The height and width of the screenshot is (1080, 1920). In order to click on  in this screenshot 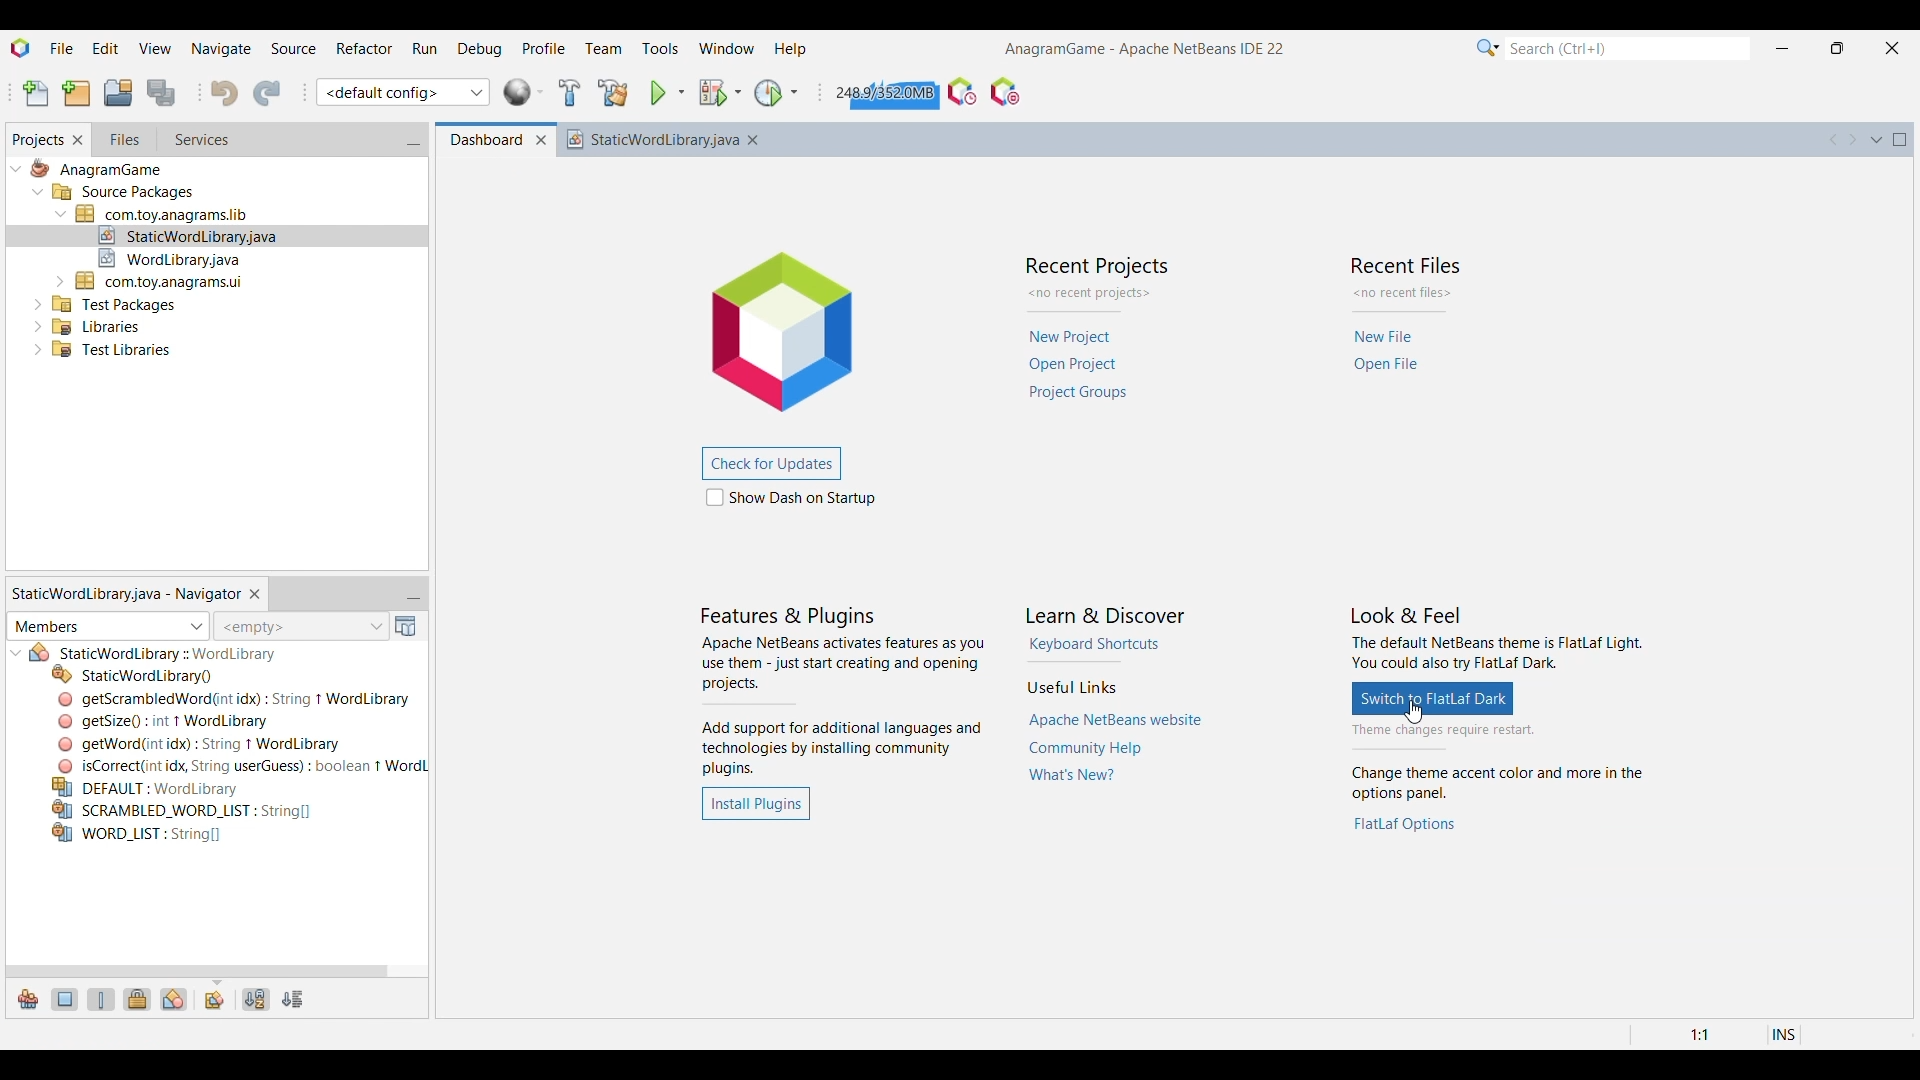, I will do `click(124, 194)`.